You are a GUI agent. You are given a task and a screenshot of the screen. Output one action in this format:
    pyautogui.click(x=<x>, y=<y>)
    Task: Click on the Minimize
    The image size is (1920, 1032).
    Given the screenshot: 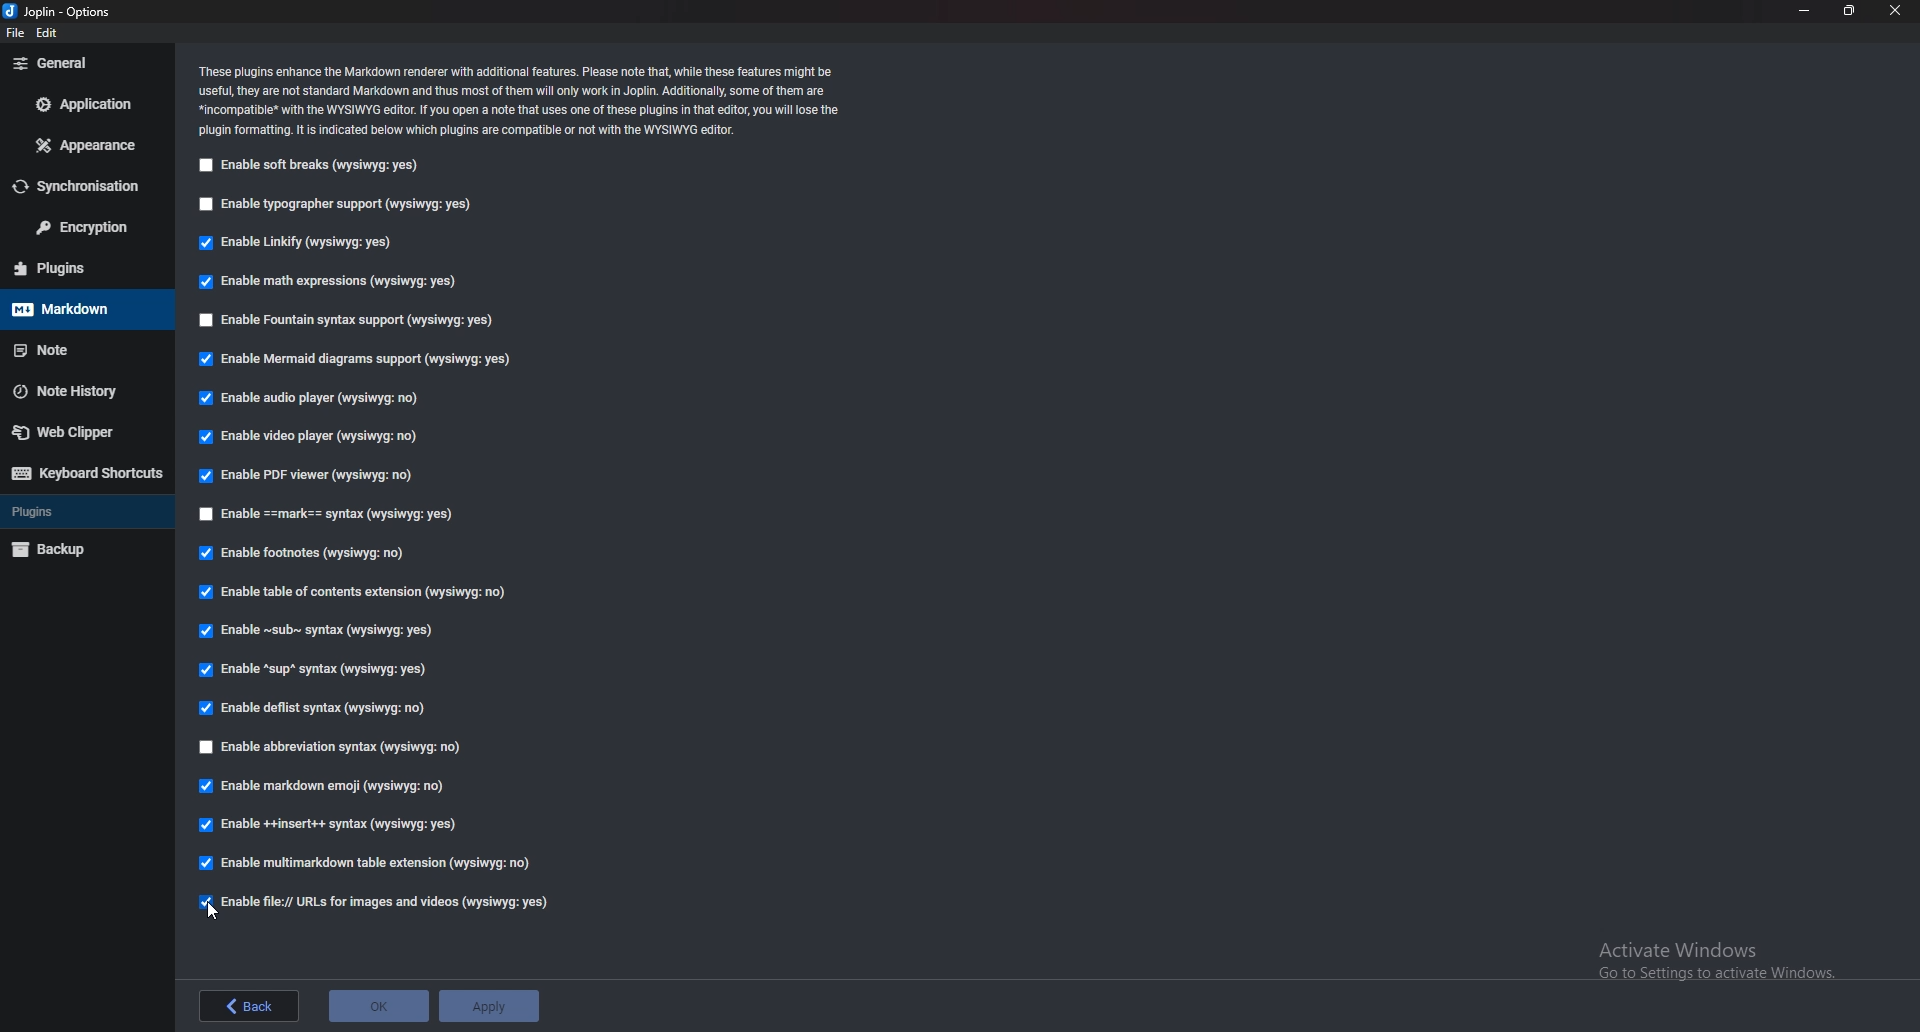 What is the action you would take?
    pyautogui.click(x=1805, y=11)
    